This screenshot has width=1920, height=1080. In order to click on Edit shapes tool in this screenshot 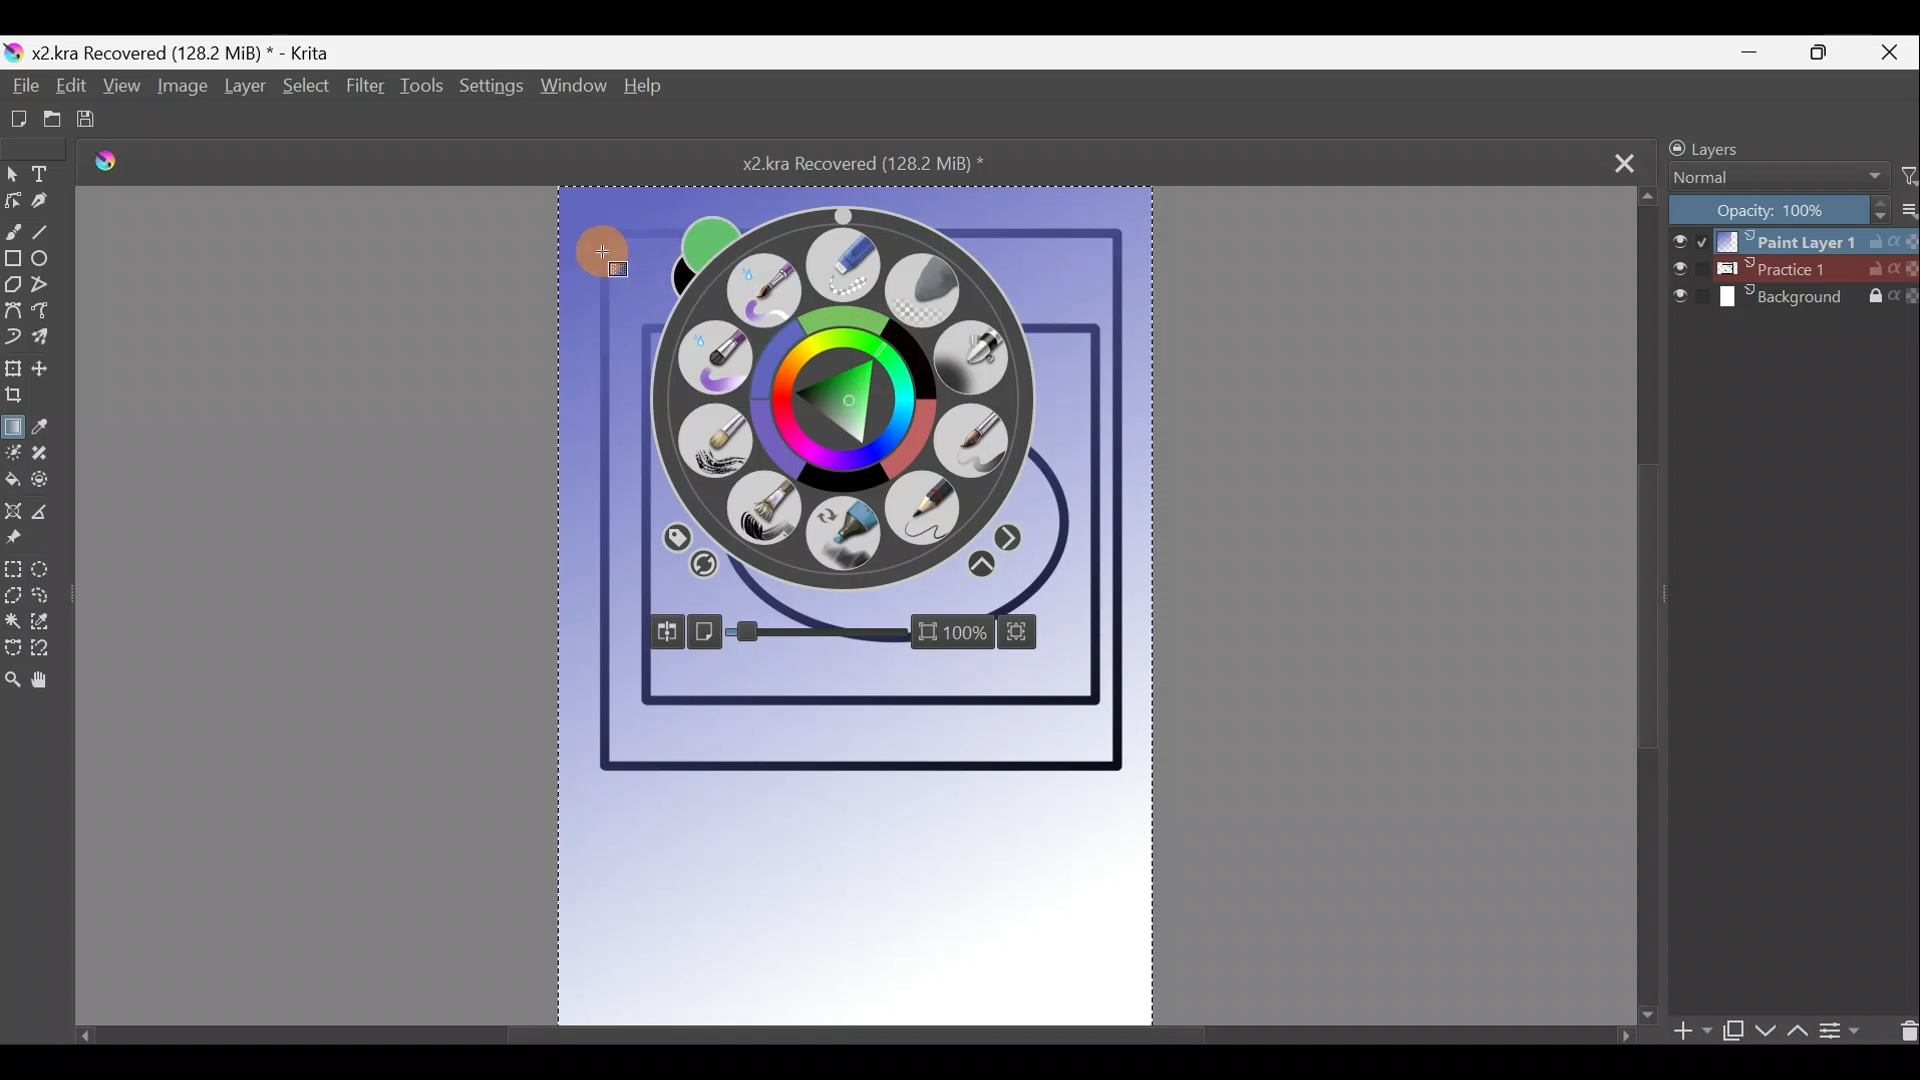, I will do `click(12, 203)`.